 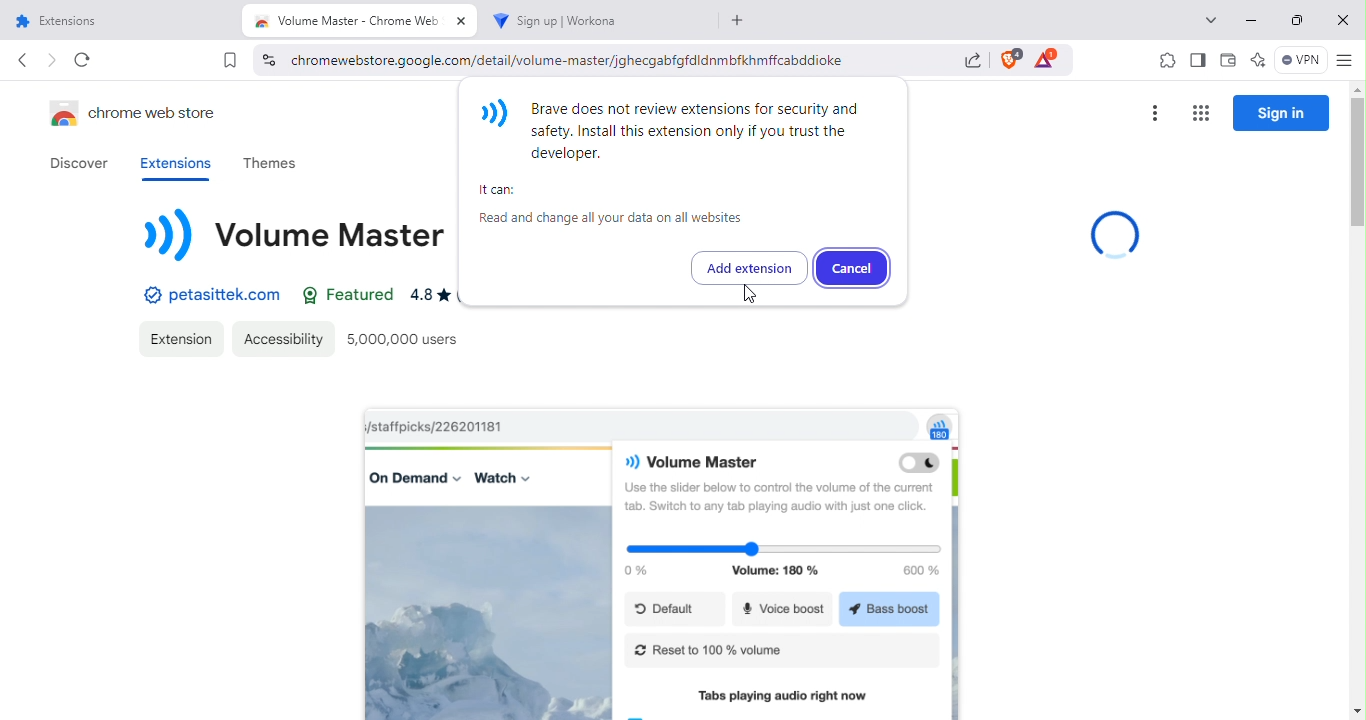 I want to click on featured, so click(x=344, y=295).